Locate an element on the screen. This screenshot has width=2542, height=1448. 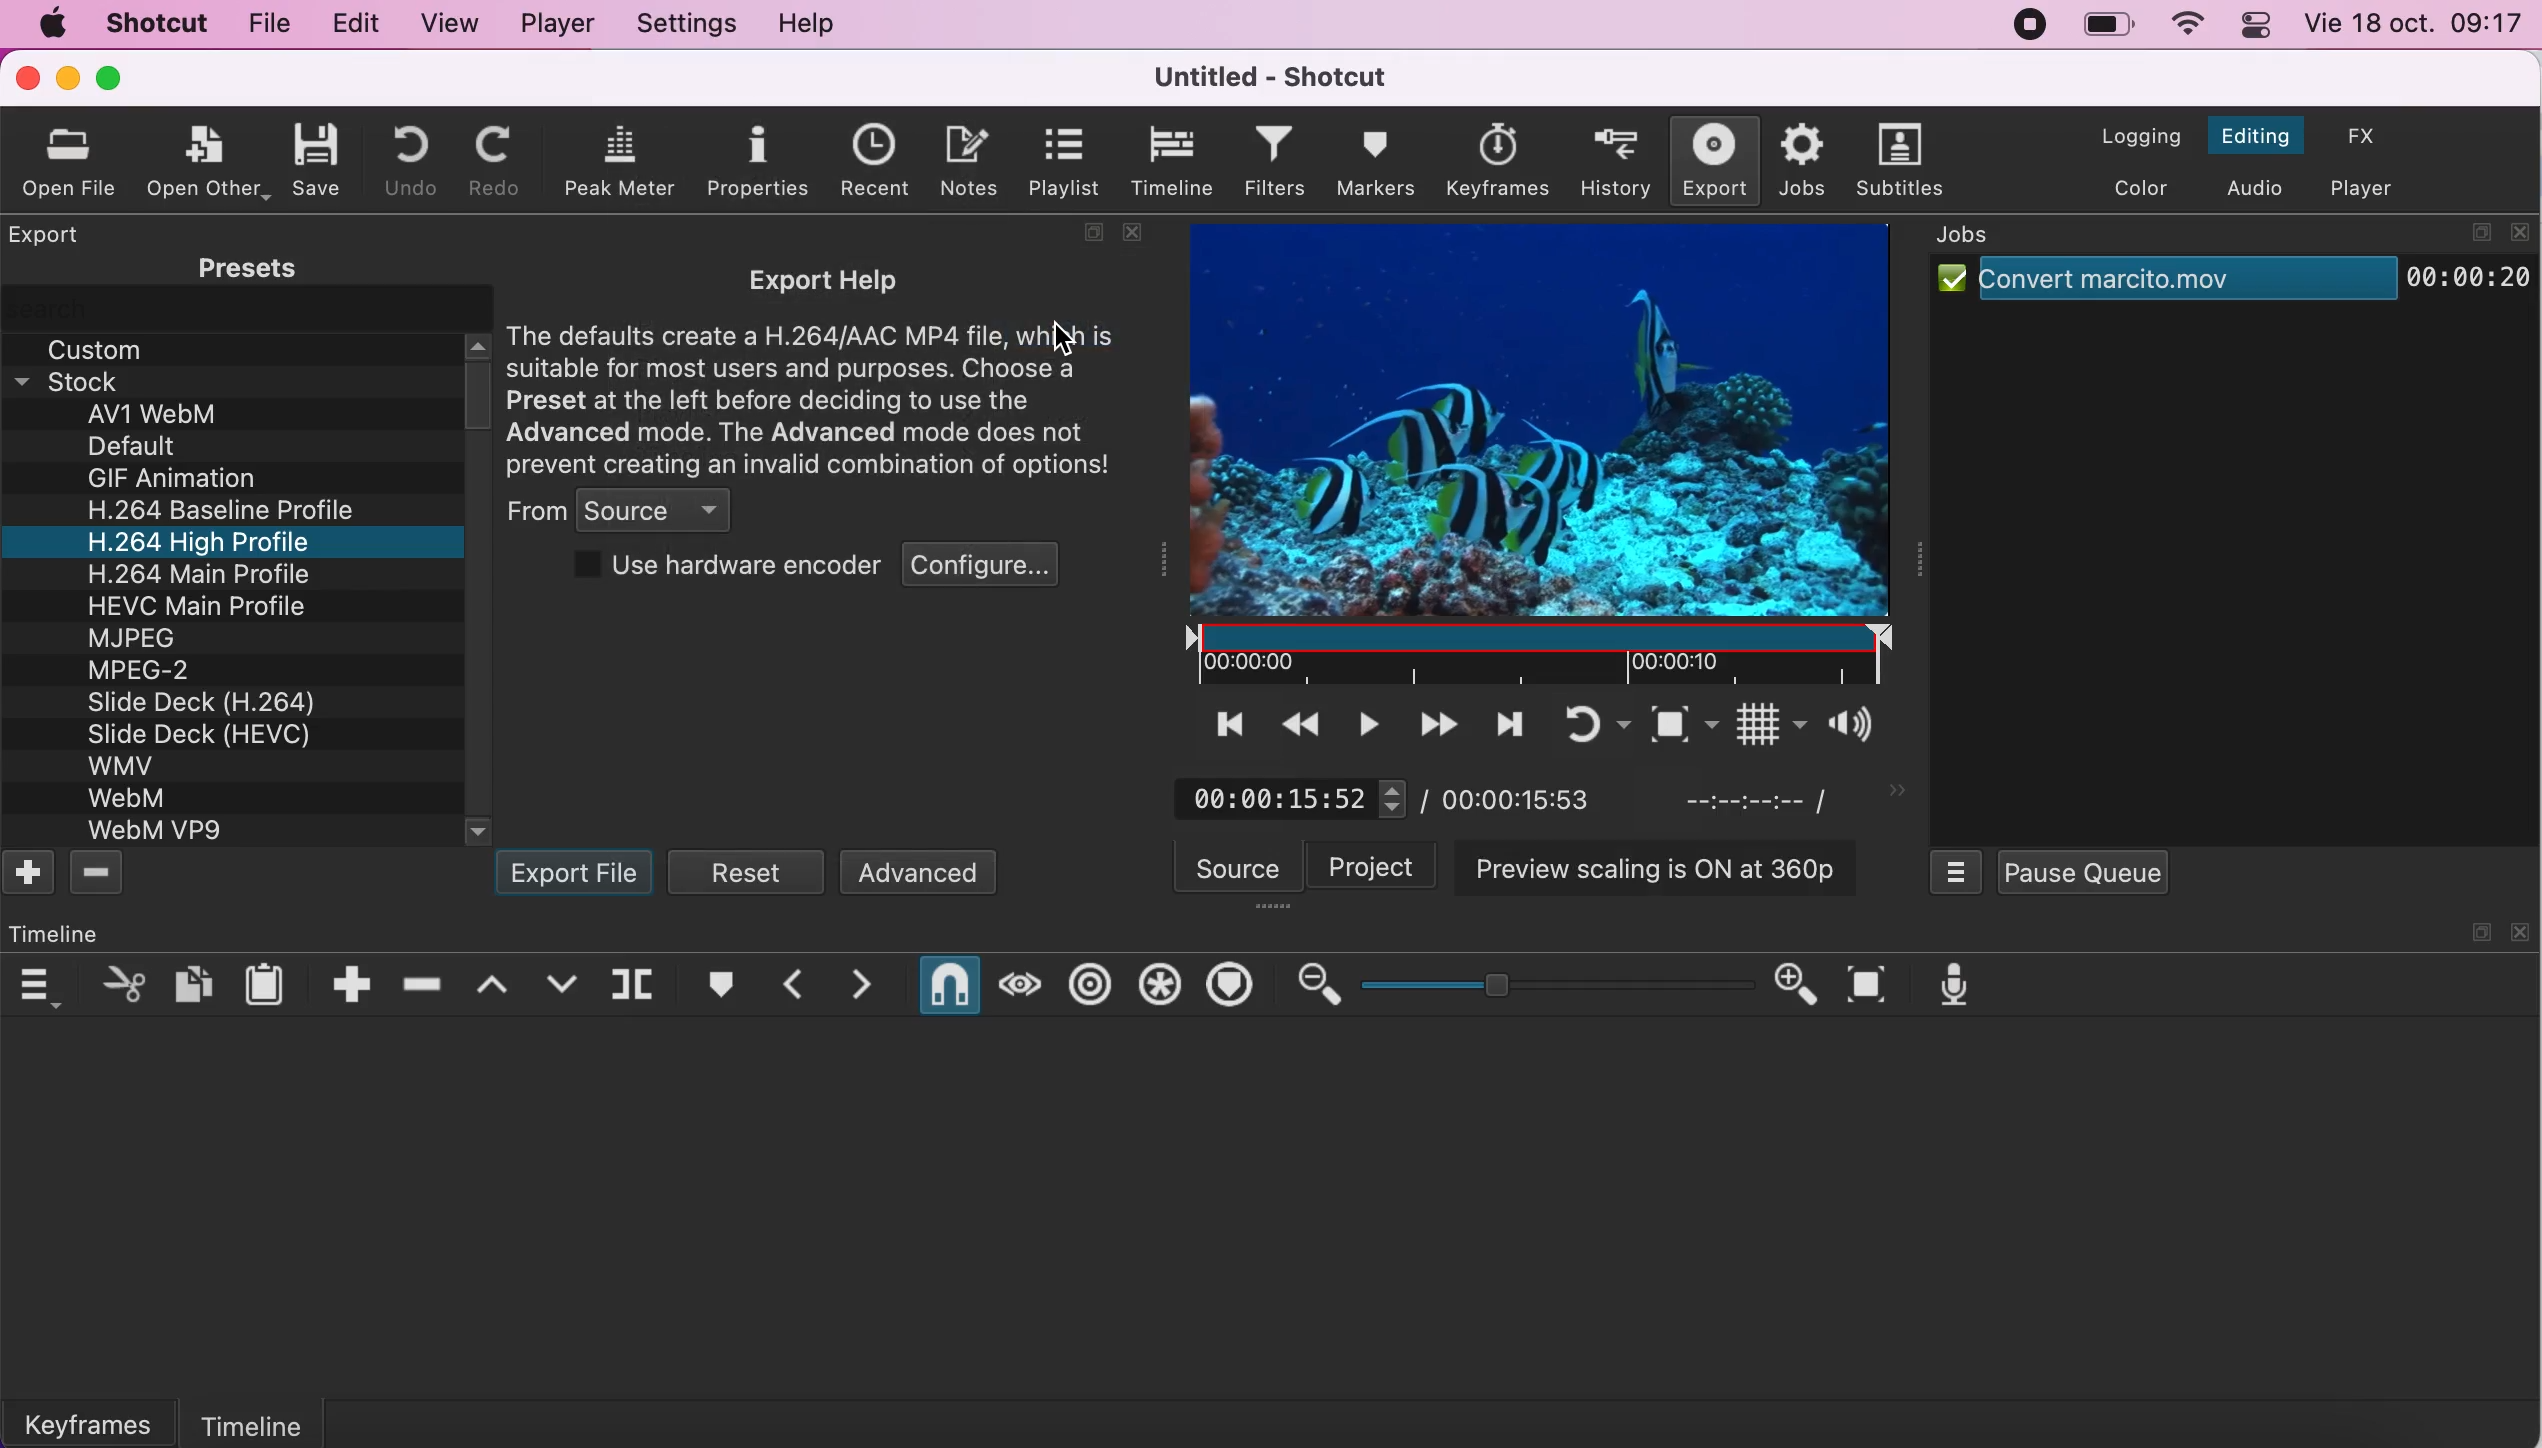
WebM is located at coordinates (135, 797).